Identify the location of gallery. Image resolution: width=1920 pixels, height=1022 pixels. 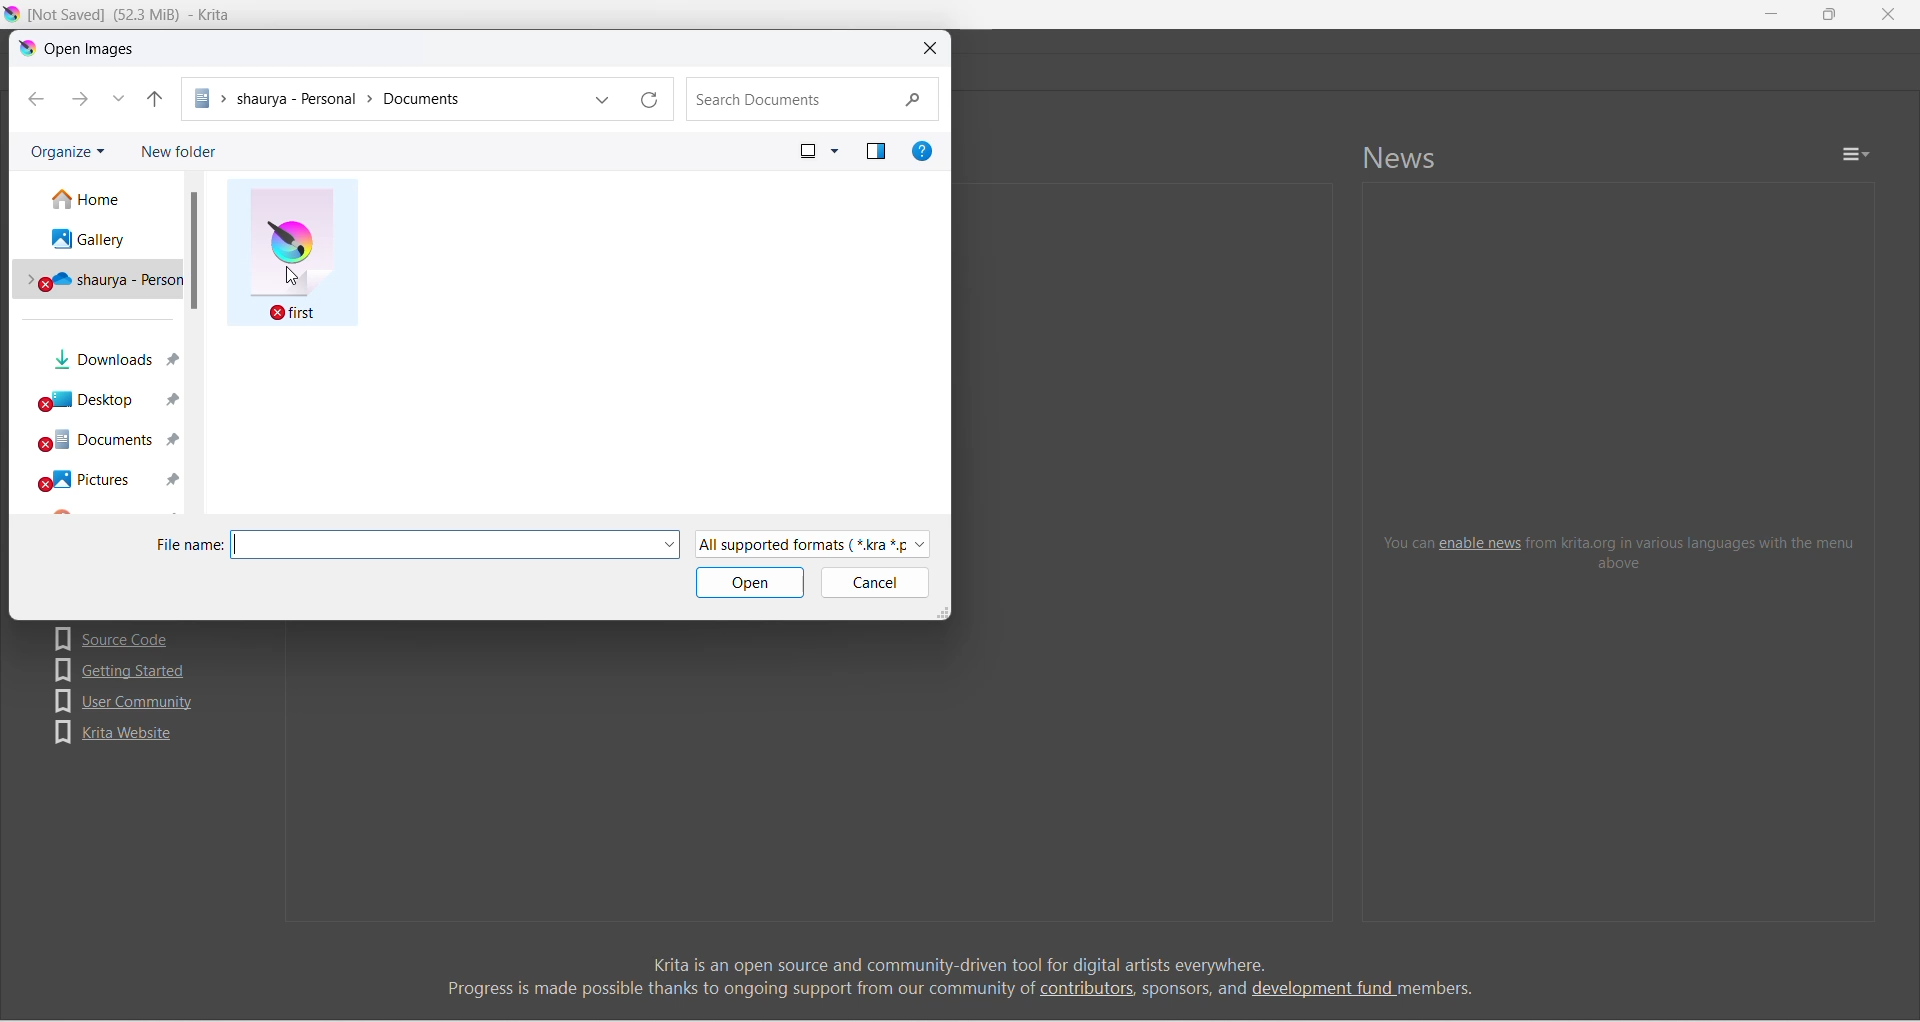
(97, 236).